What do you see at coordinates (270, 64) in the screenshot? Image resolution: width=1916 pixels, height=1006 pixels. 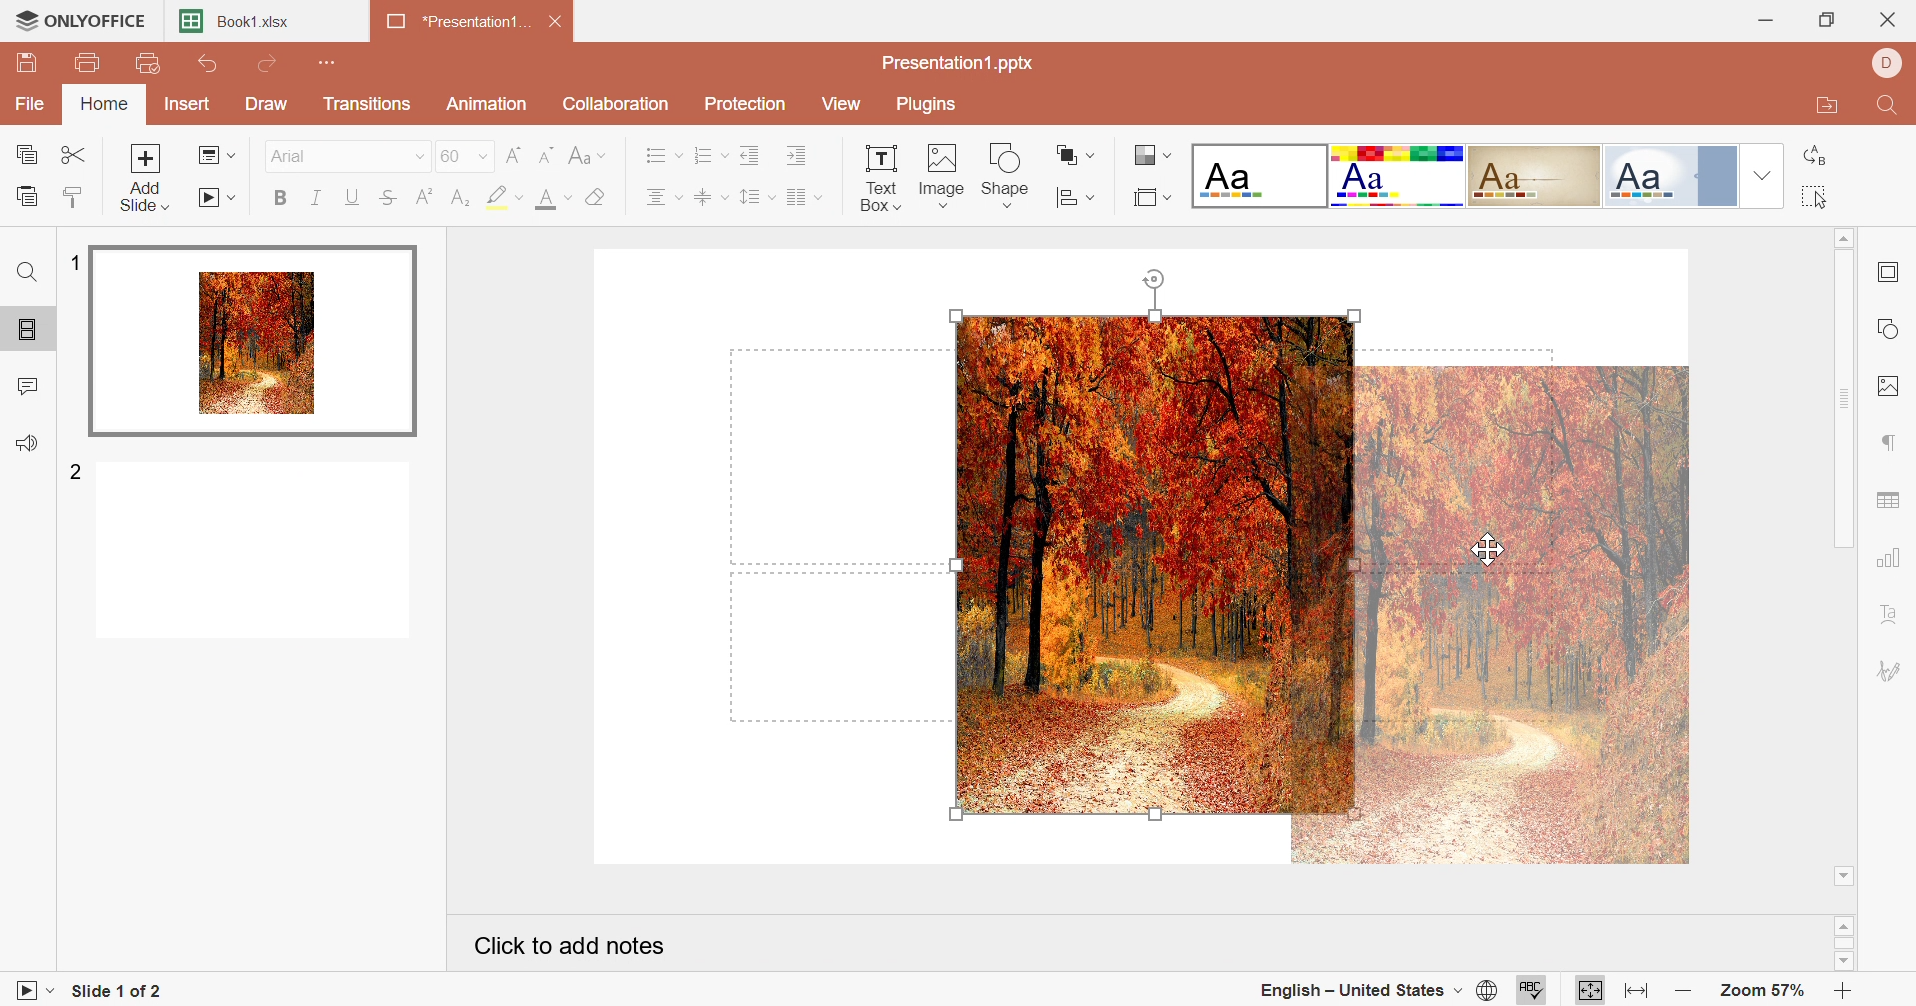 I see `Redo` at bounding box center [270, 64].